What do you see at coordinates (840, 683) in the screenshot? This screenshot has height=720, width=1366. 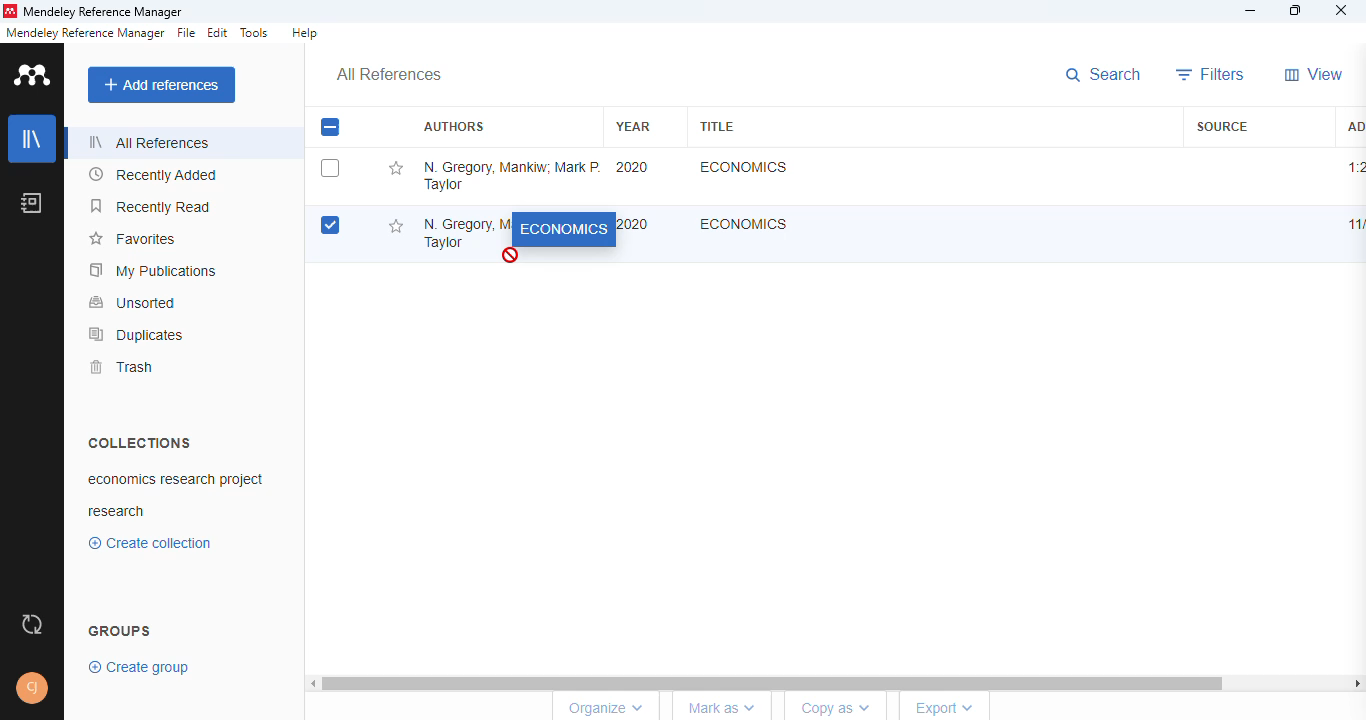 I see `horizontal scroll bar` at bounding box center [840, 683].